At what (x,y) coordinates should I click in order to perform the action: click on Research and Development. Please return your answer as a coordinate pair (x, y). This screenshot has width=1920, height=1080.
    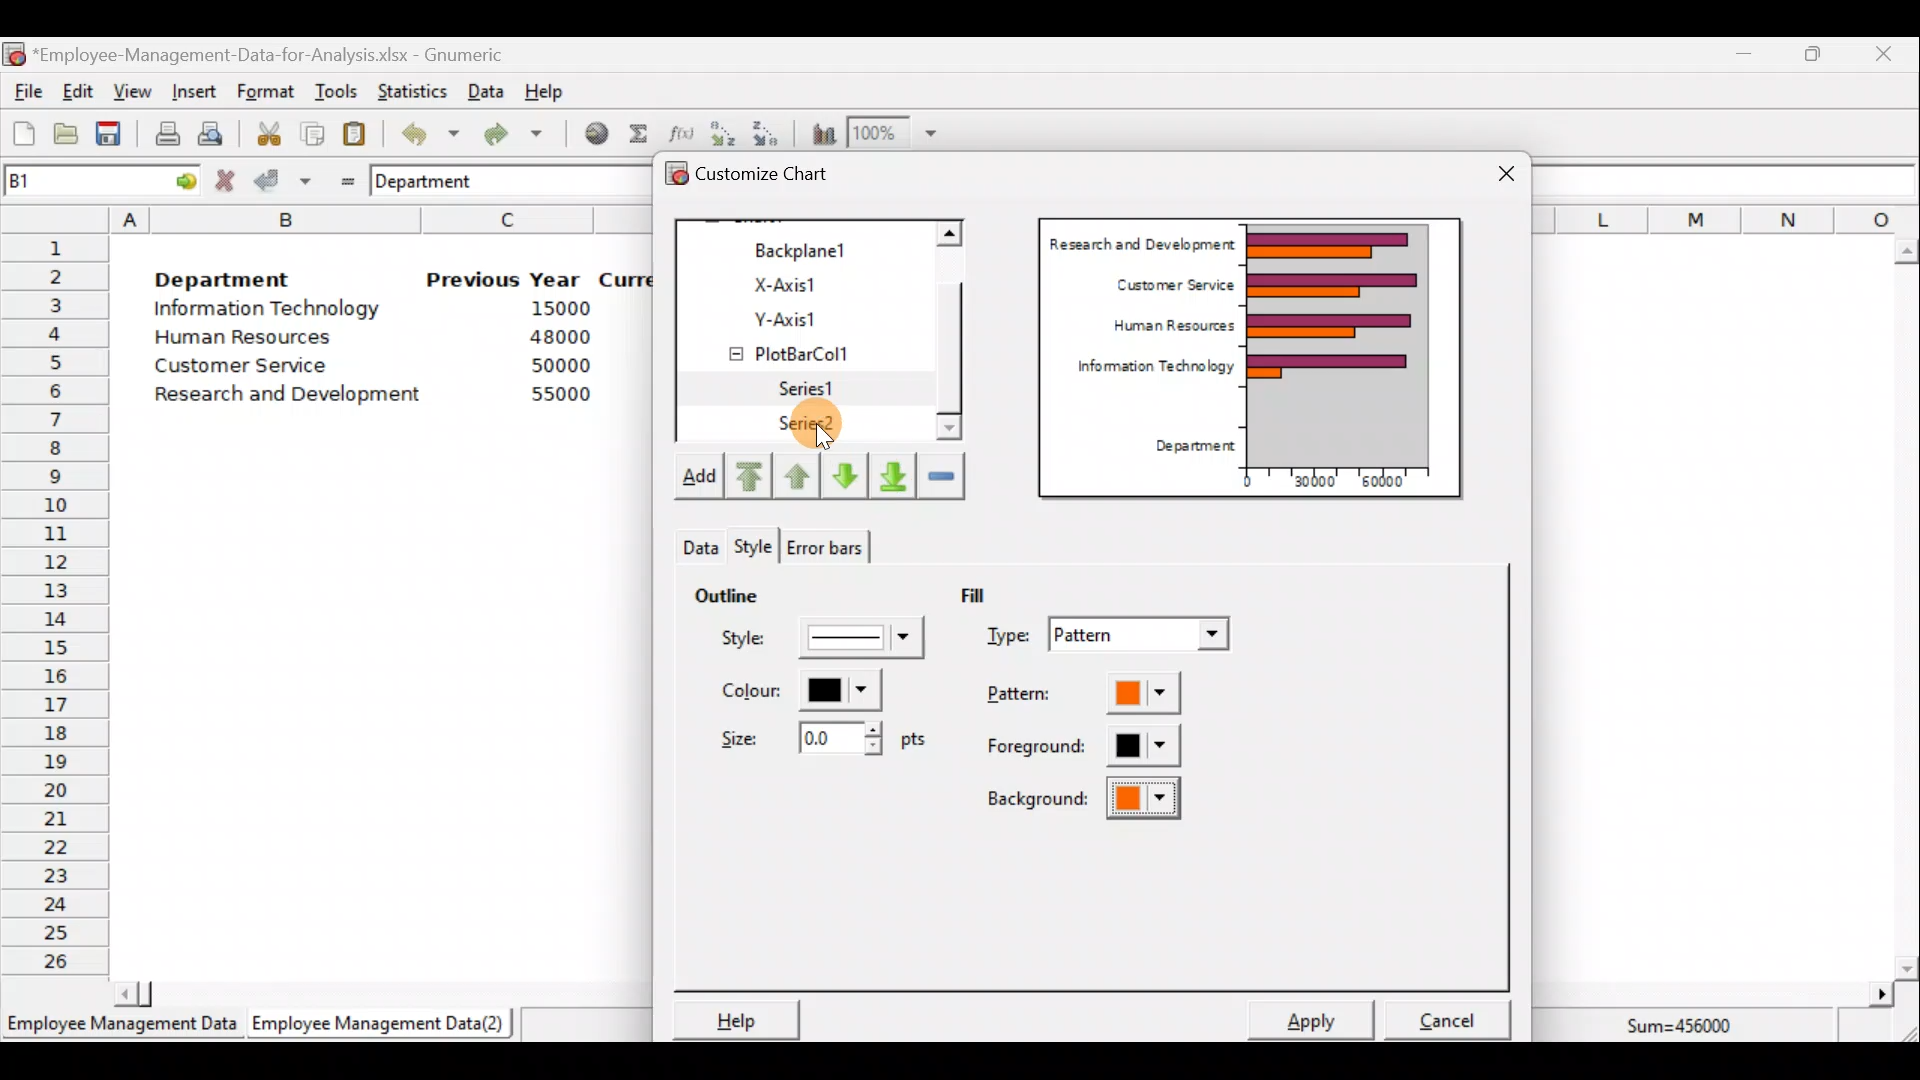
    Looking at the image, I should click on (1141, 241).